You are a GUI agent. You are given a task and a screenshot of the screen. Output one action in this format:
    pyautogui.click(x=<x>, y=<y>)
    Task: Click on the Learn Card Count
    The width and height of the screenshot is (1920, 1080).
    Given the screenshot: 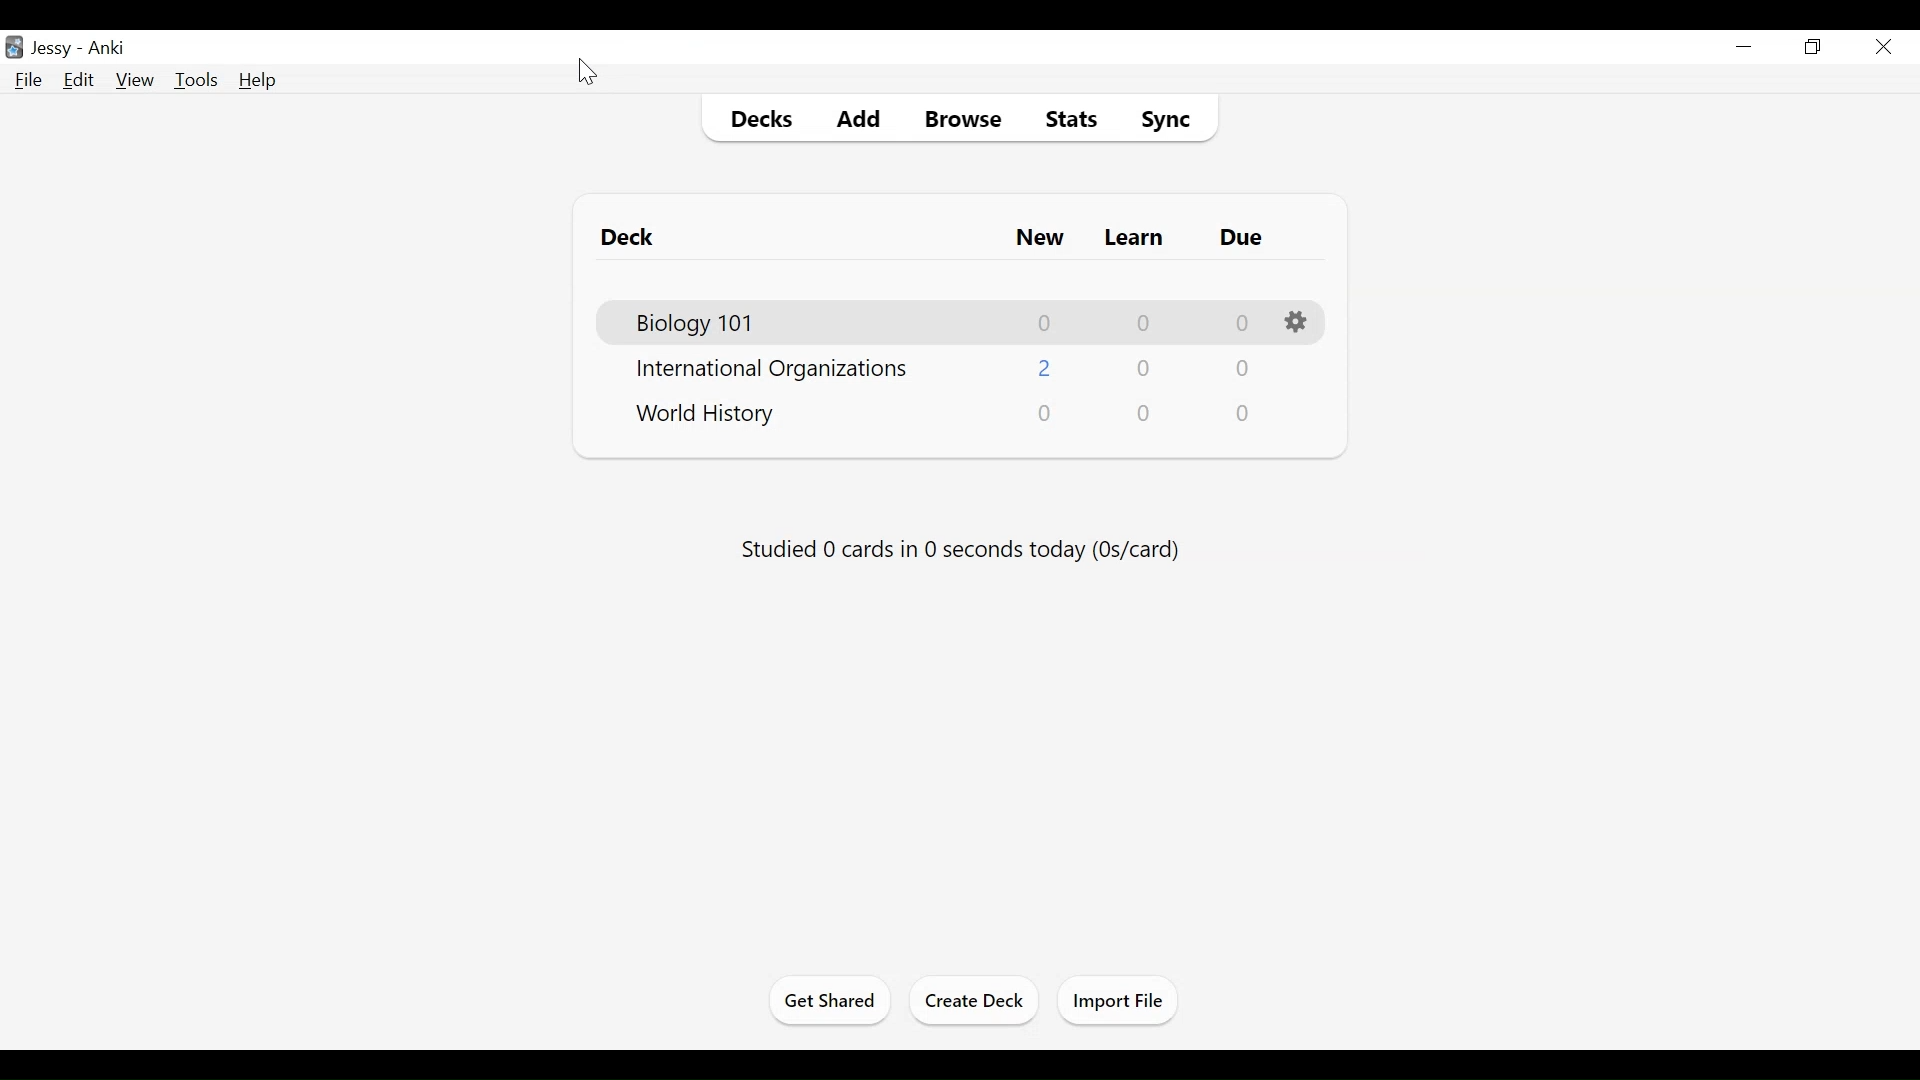 What is the action you would take?
    pyautogui.click(x=1148, y=371)
    